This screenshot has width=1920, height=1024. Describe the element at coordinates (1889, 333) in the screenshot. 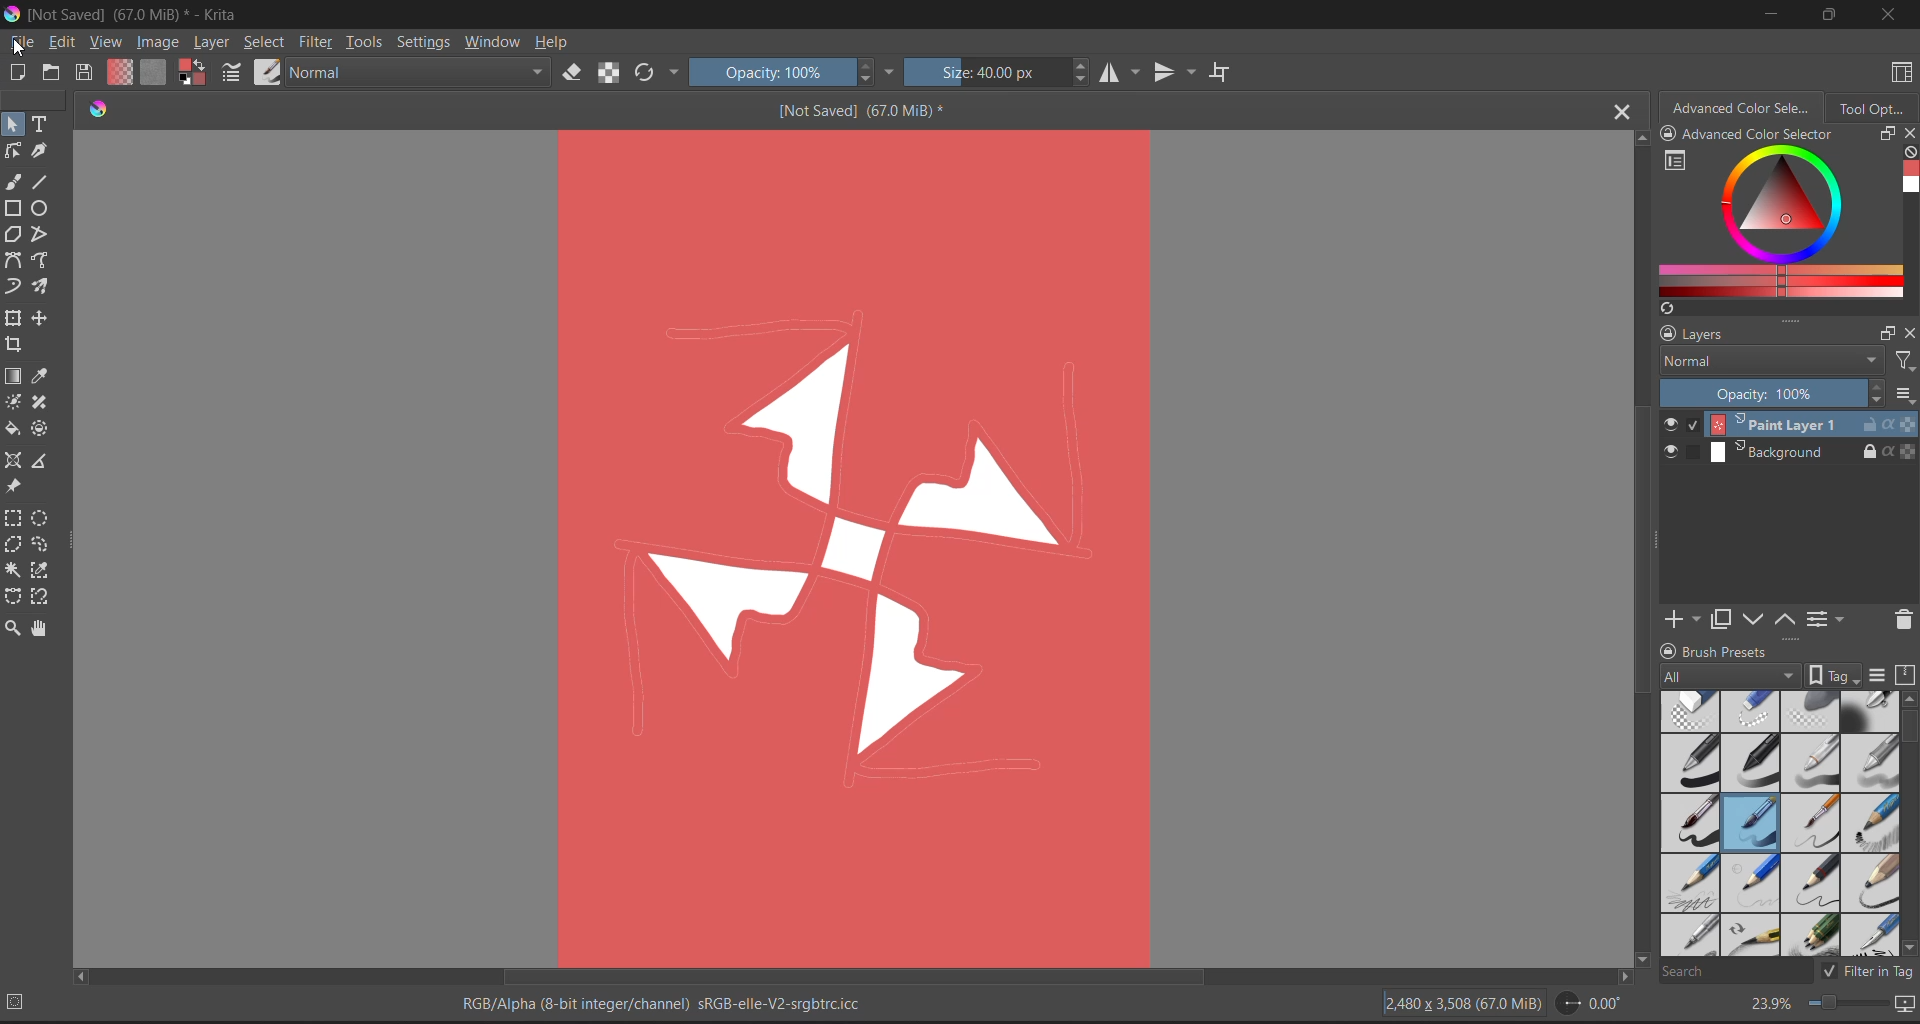

I see `float docker` at that location.